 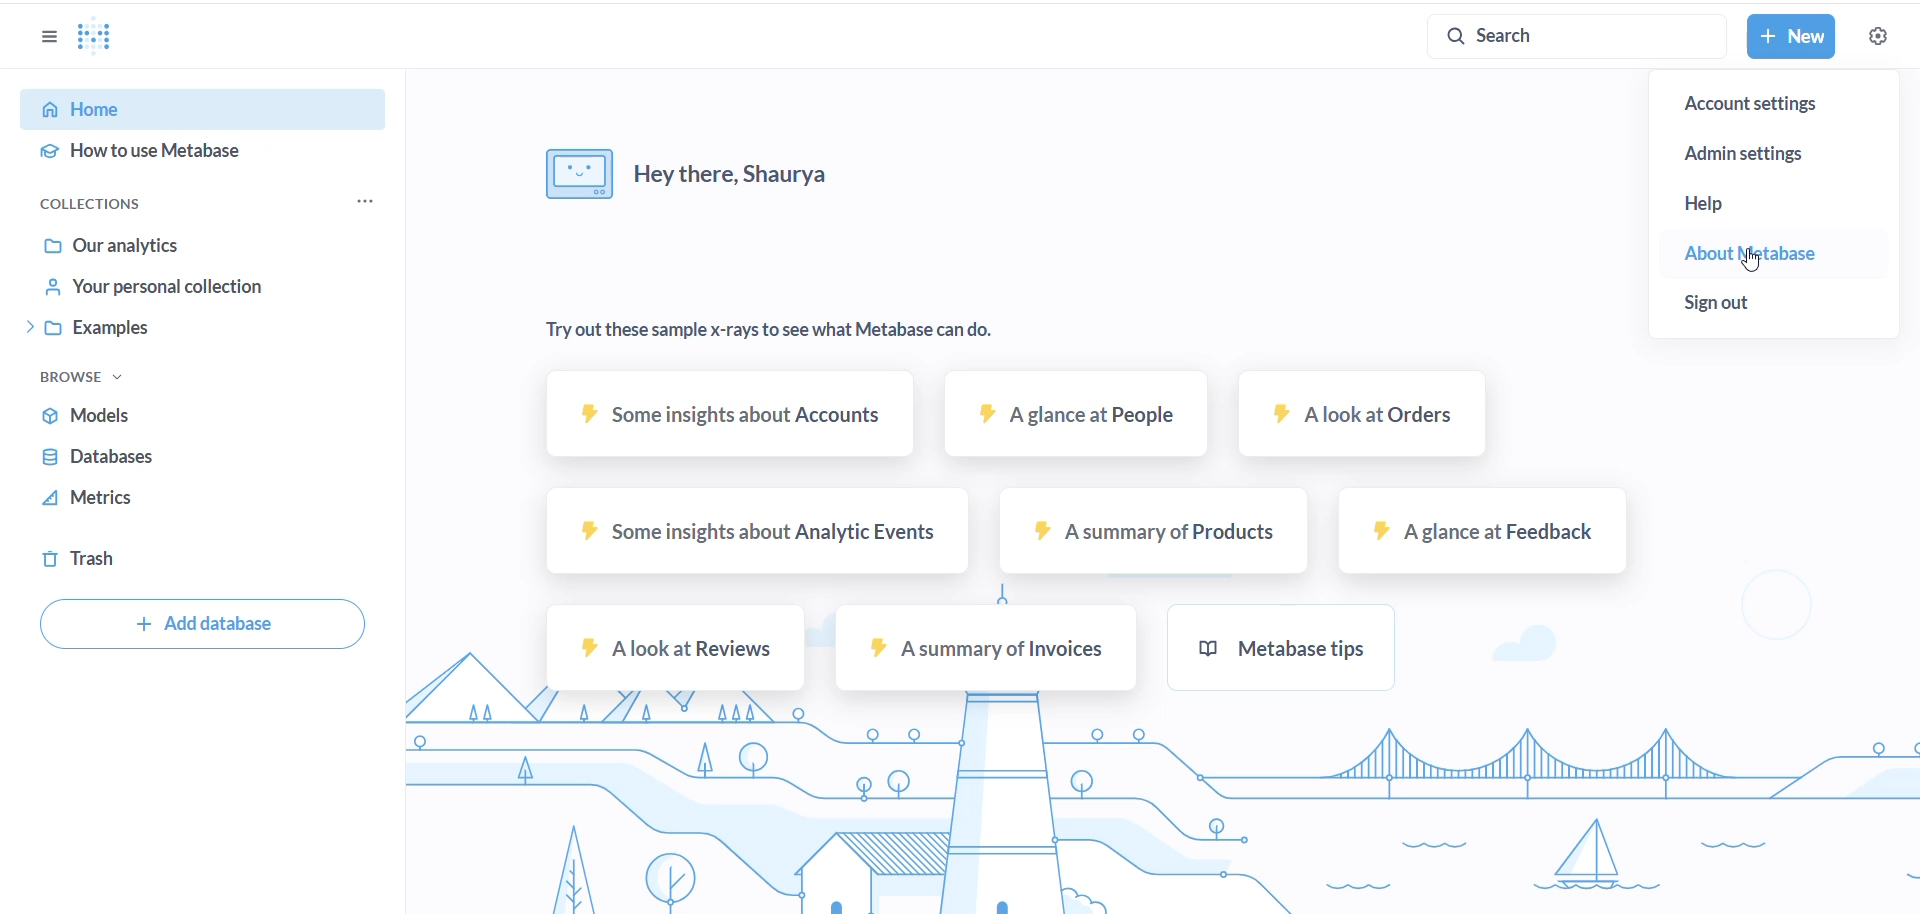 What do you see at coordinates (202, 107) in the screenshot?
I see `home` at bounding box center [202, 107].